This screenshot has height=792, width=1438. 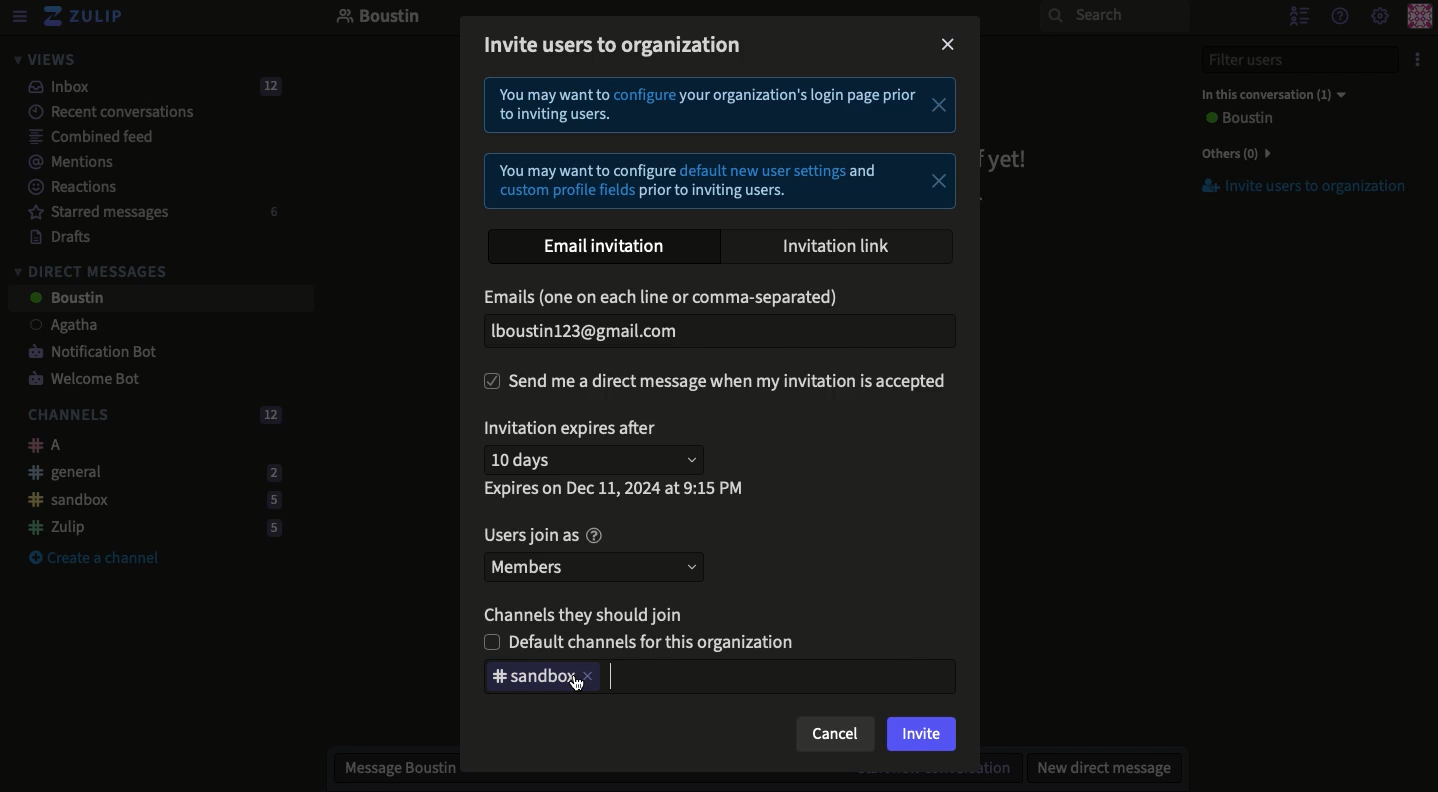 I want to click on Search , so click(x=1114, y=16).